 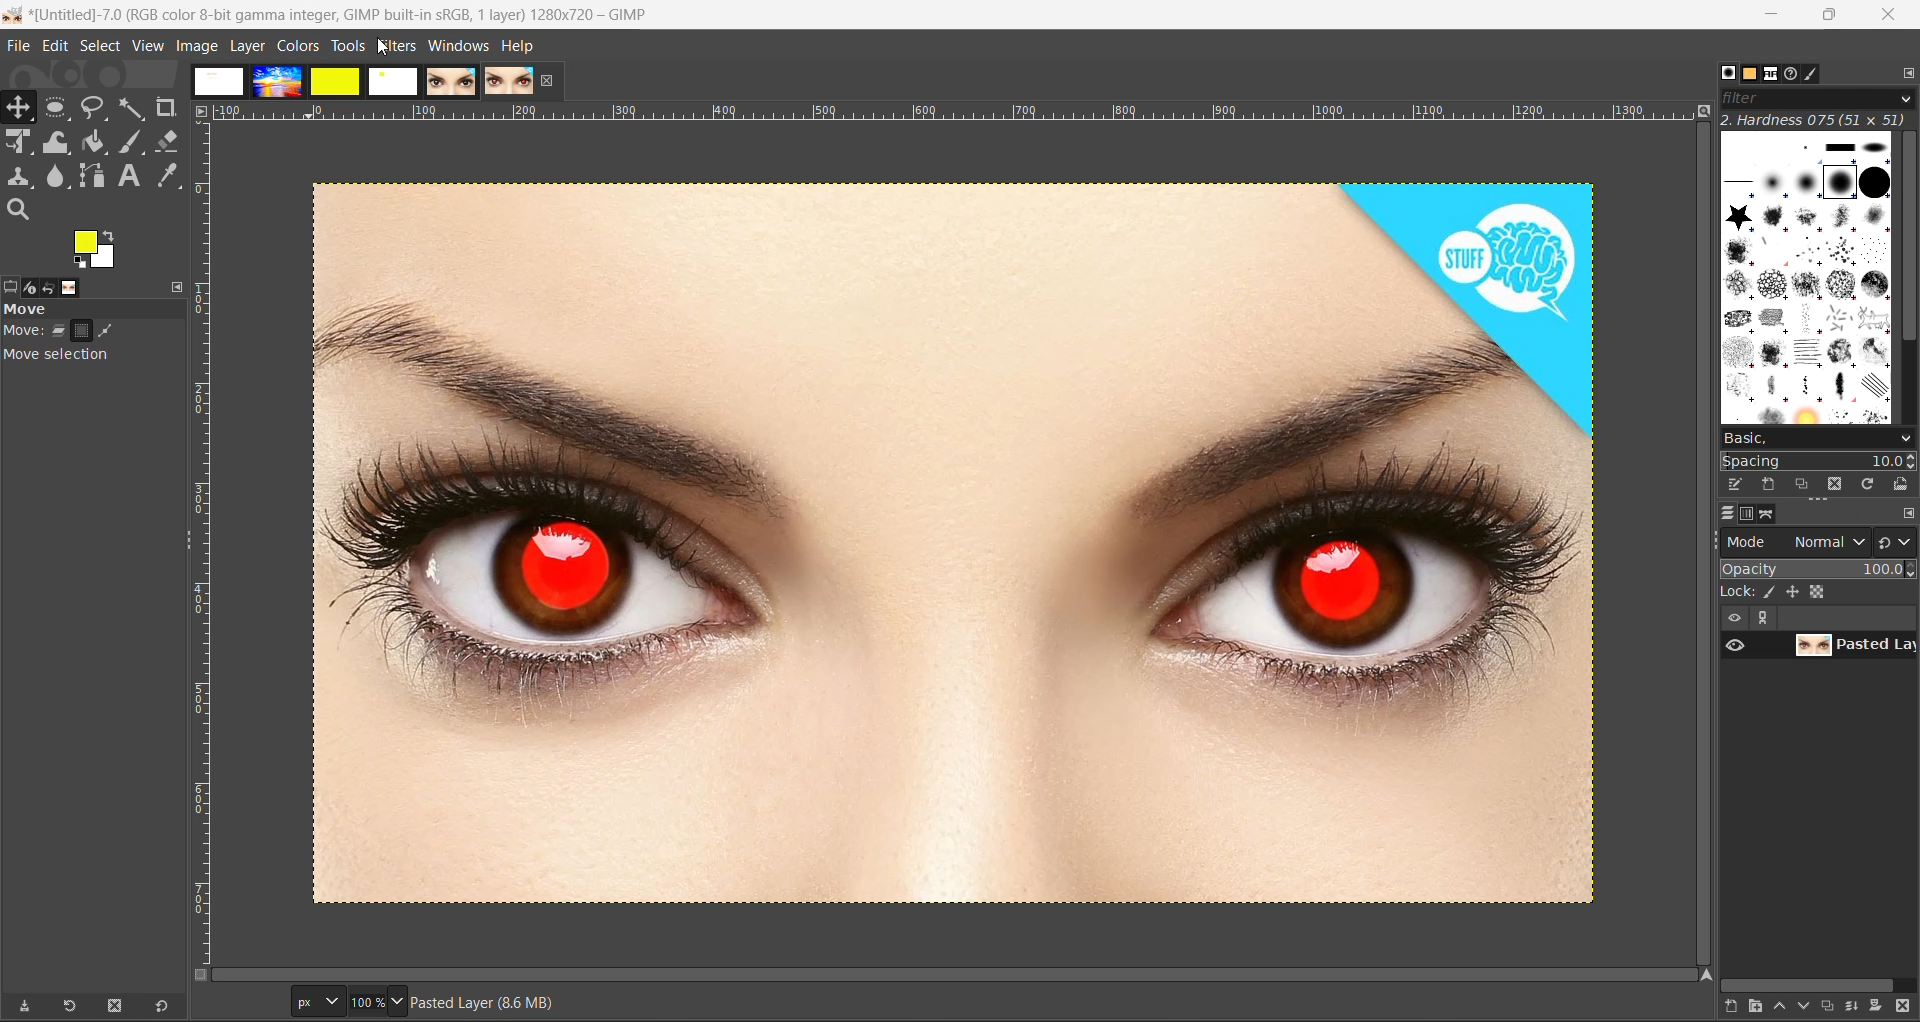 What do you see at coordinates (1767, 17) in the screenshot?
I see `minimize` at bounding box center [1767, 17].